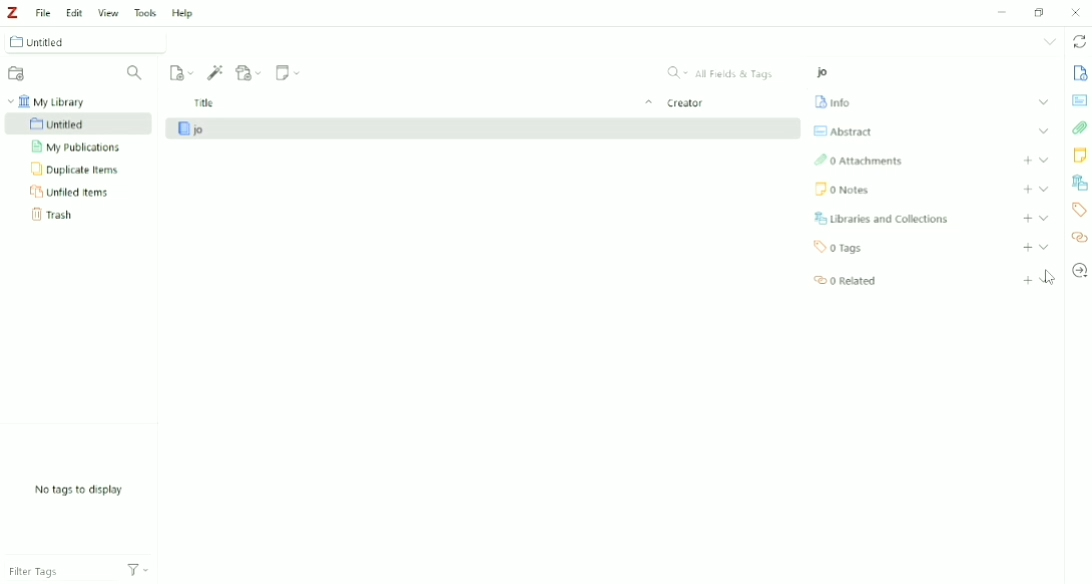 This screenshot has height=584, width=1092. I want to click on Add, so click(1027, 189).